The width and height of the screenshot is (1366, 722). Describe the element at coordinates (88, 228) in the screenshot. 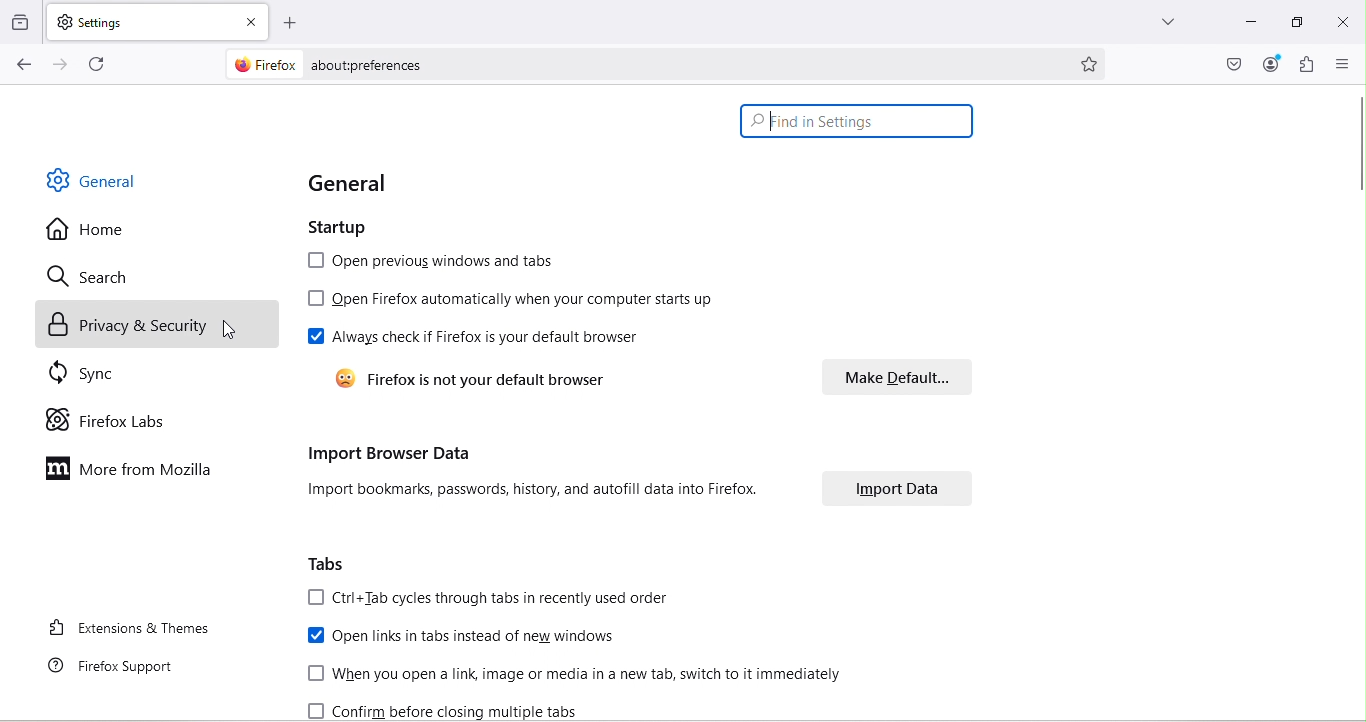

I see `Home` at that location.